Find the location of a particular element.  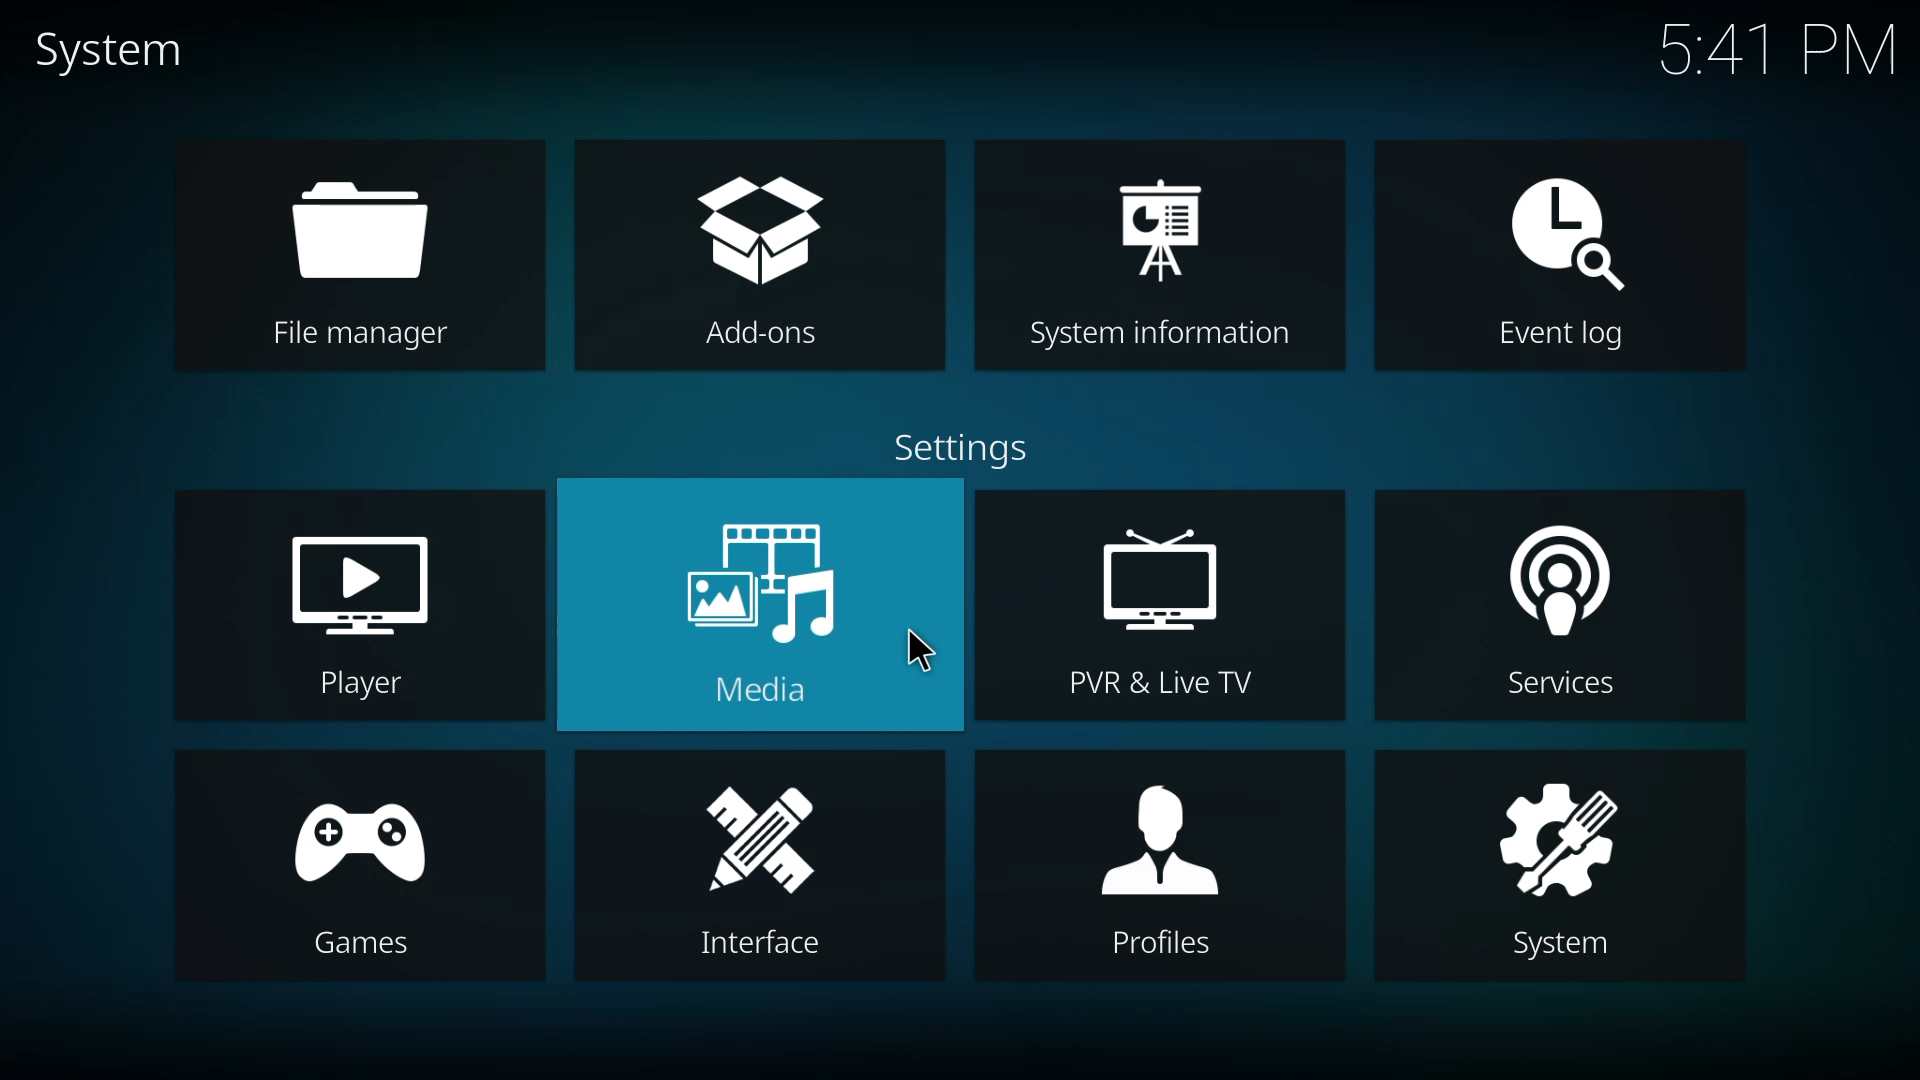

player is located at coordinates (363, 612).